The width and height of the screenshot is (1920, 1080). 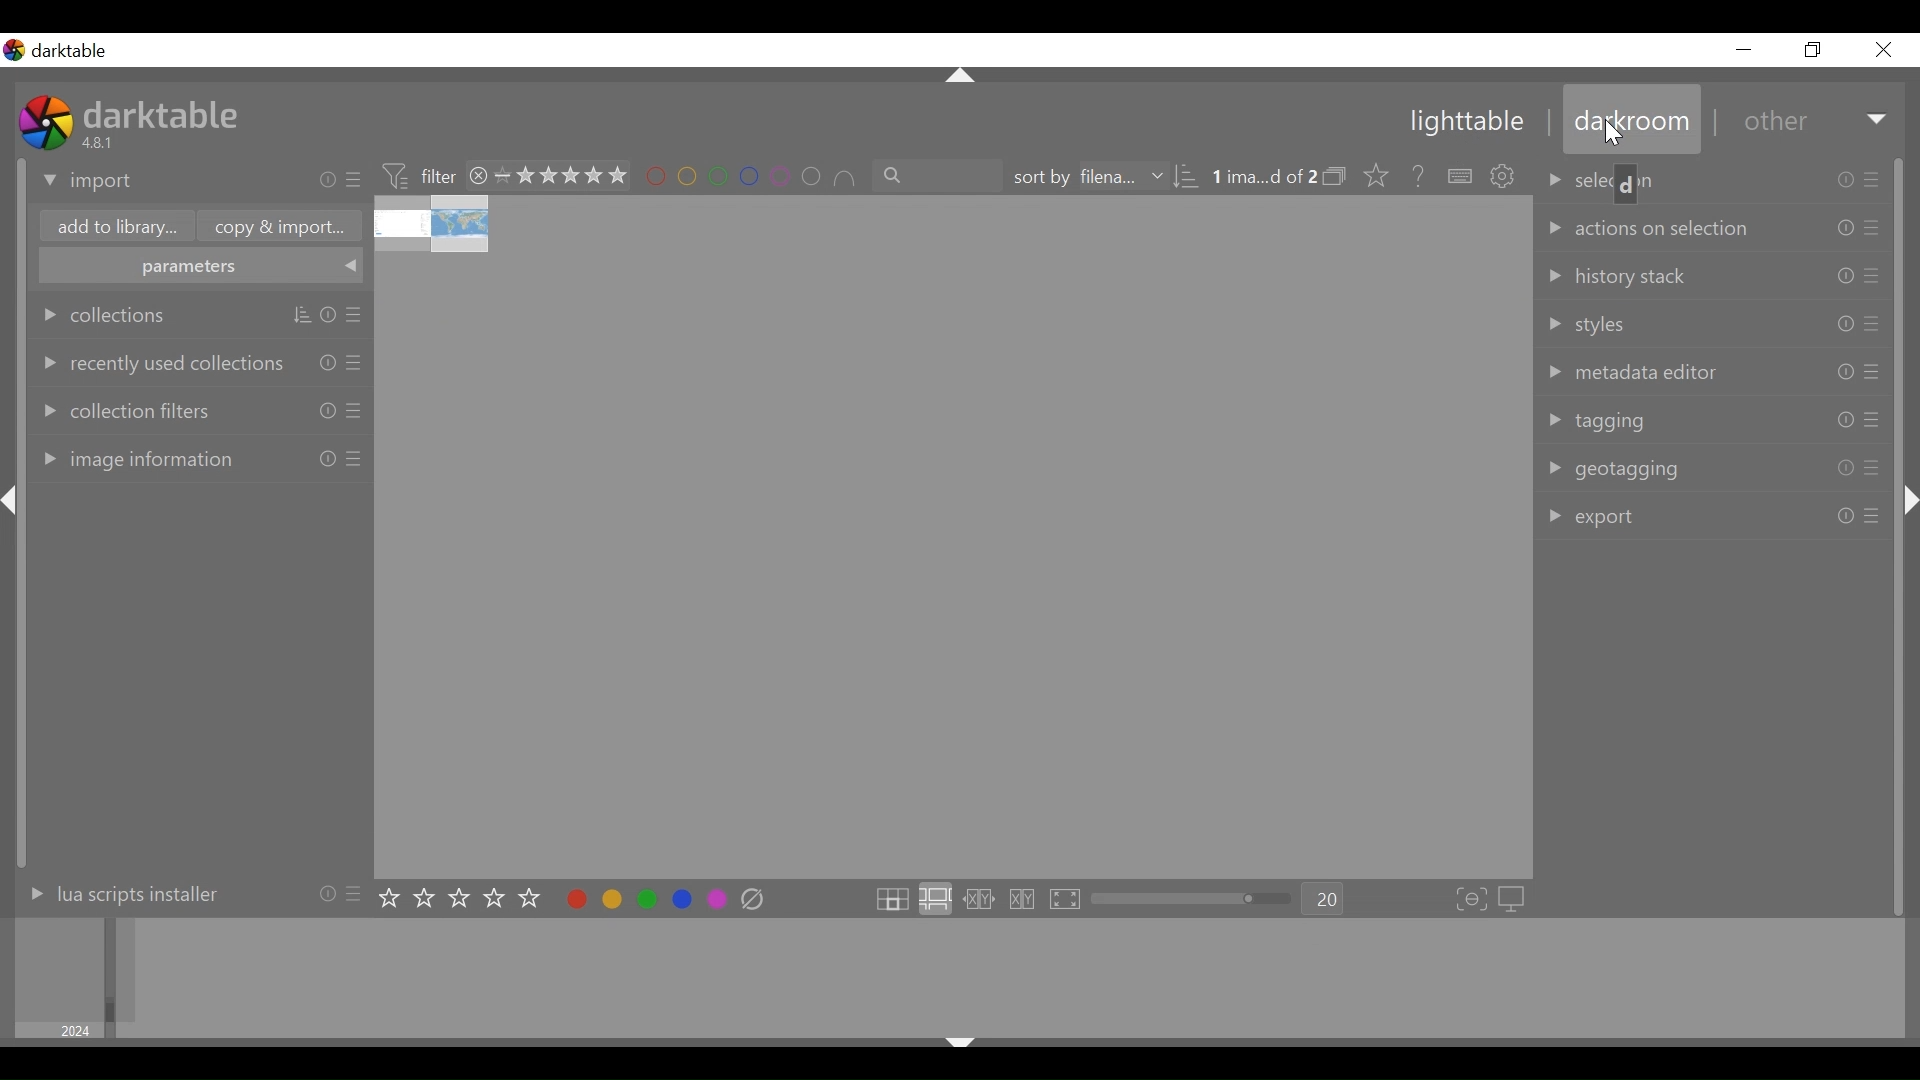 I want to click on click to enter full preview, so click(x=1069, y=900).